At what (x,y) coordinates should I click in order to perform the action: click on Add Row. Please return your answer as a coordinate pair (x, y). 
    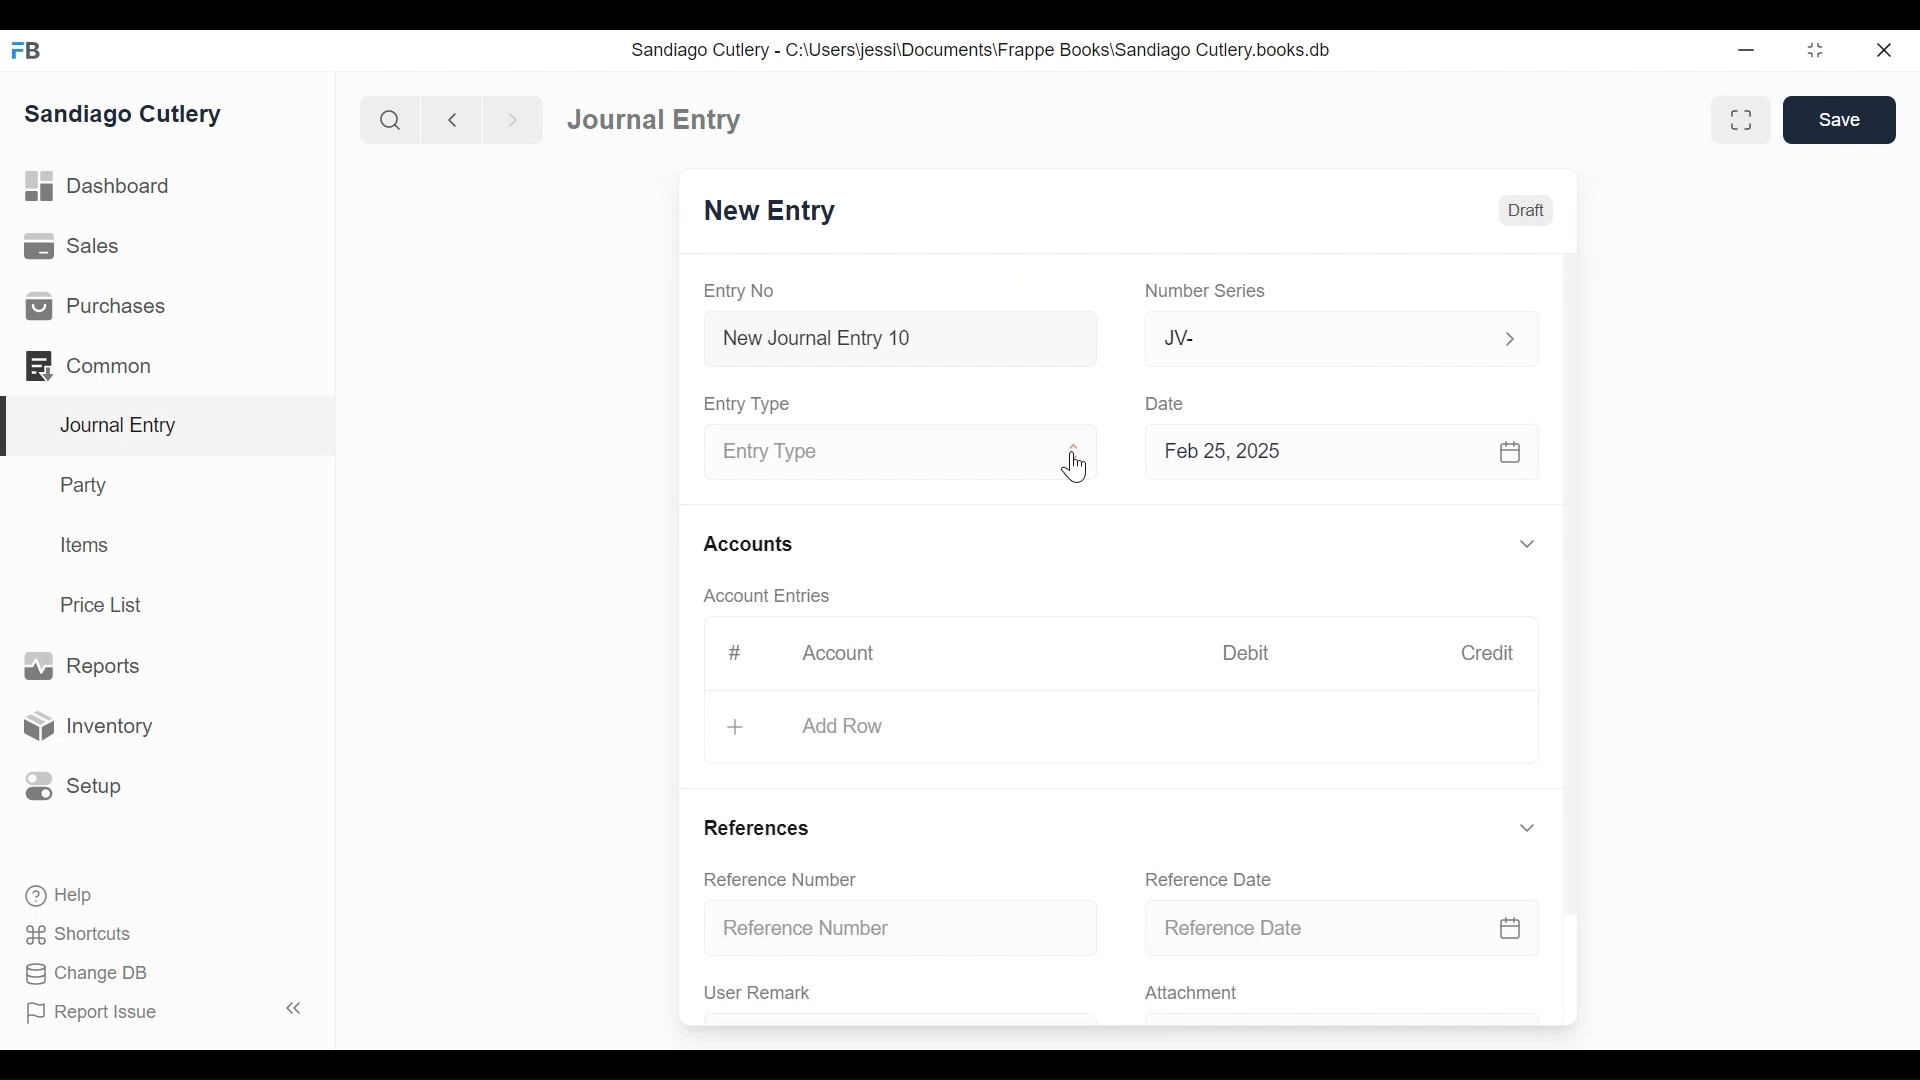
    Looking at the image, I should click on (841, 724).